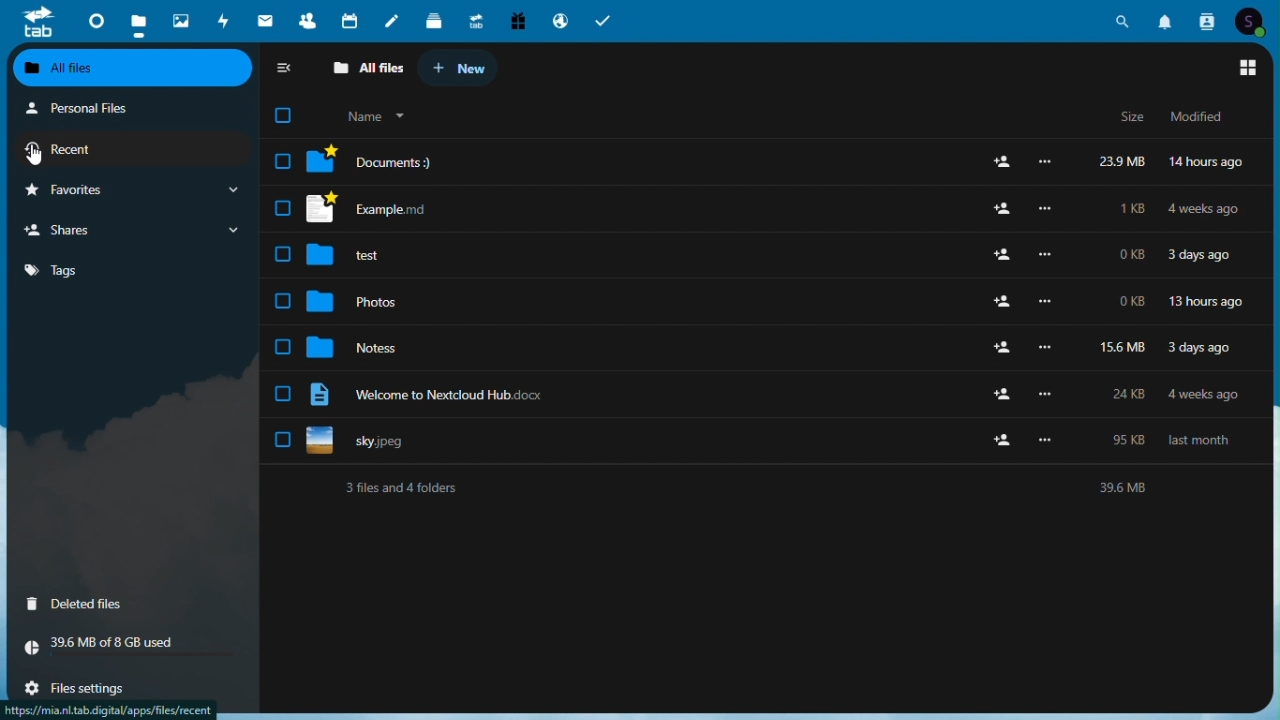 The height and width of the screenshot is (720, 1280). I want to click on 1 KB, so click(1132, 208).